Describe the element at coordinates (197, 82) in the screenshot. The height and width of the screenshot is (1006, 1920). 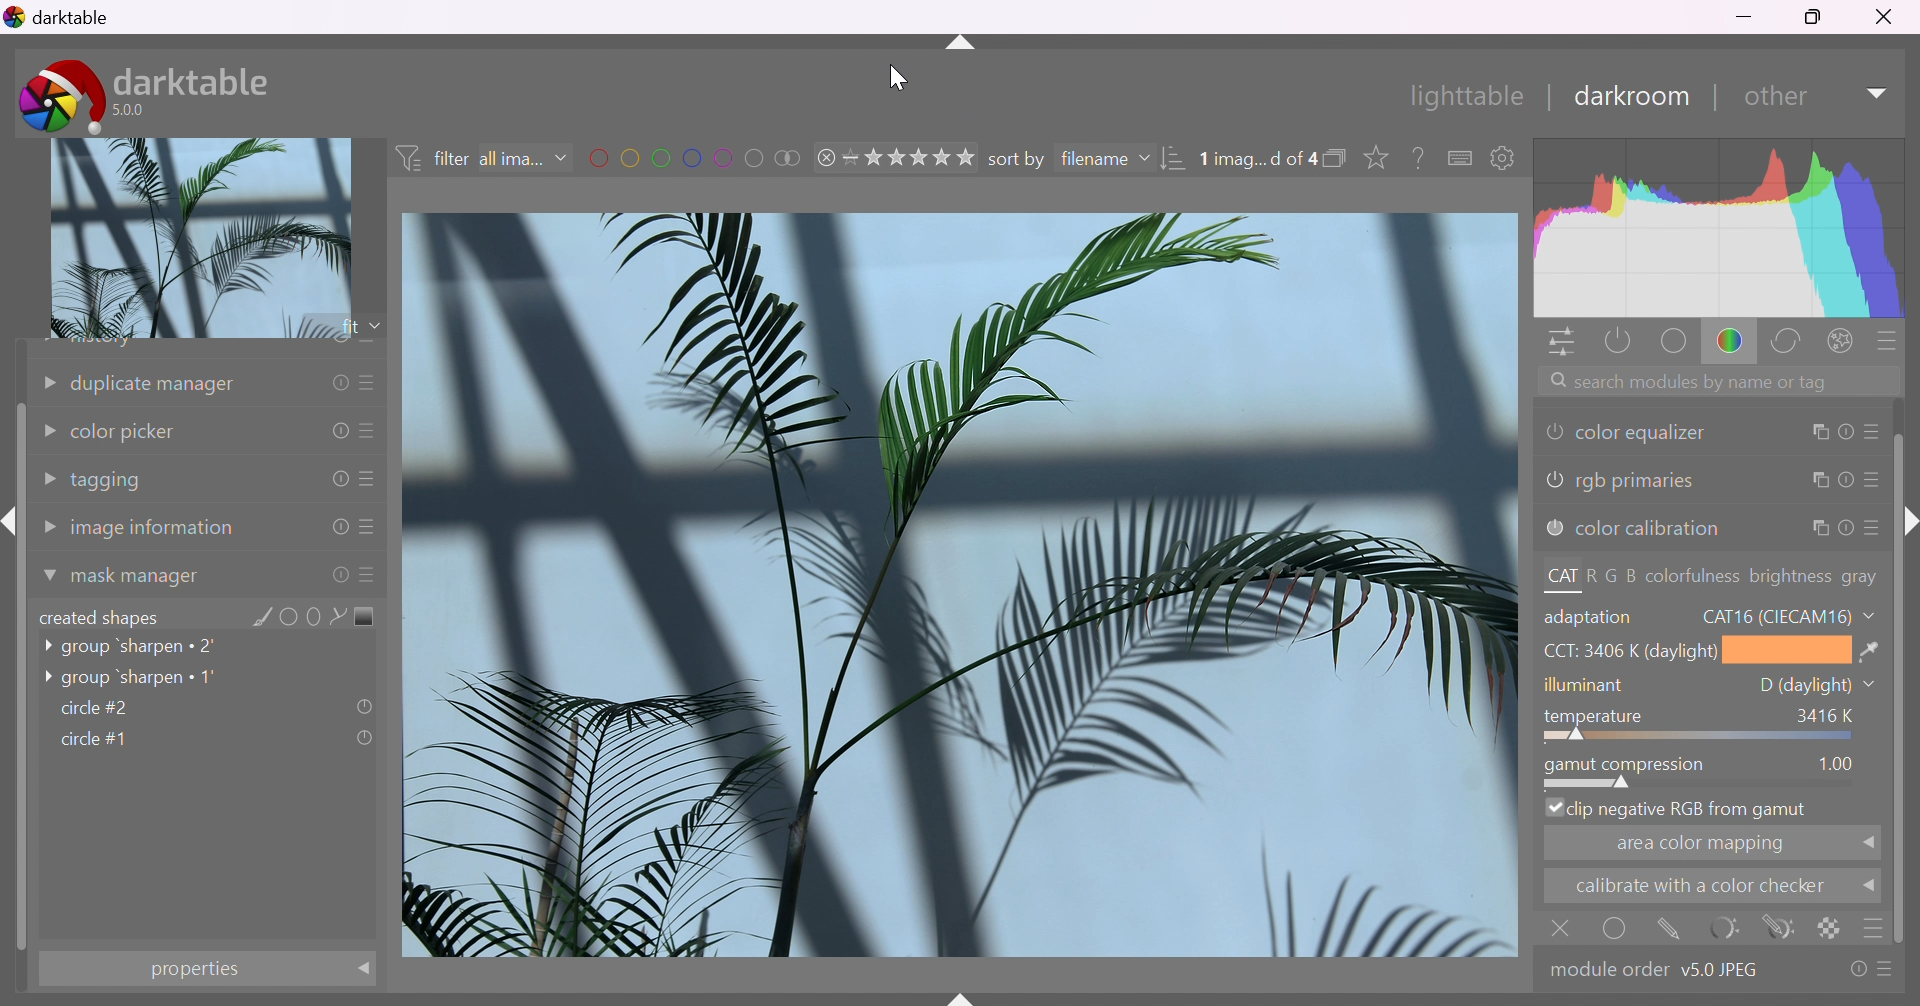
I see `darktable` at that location.